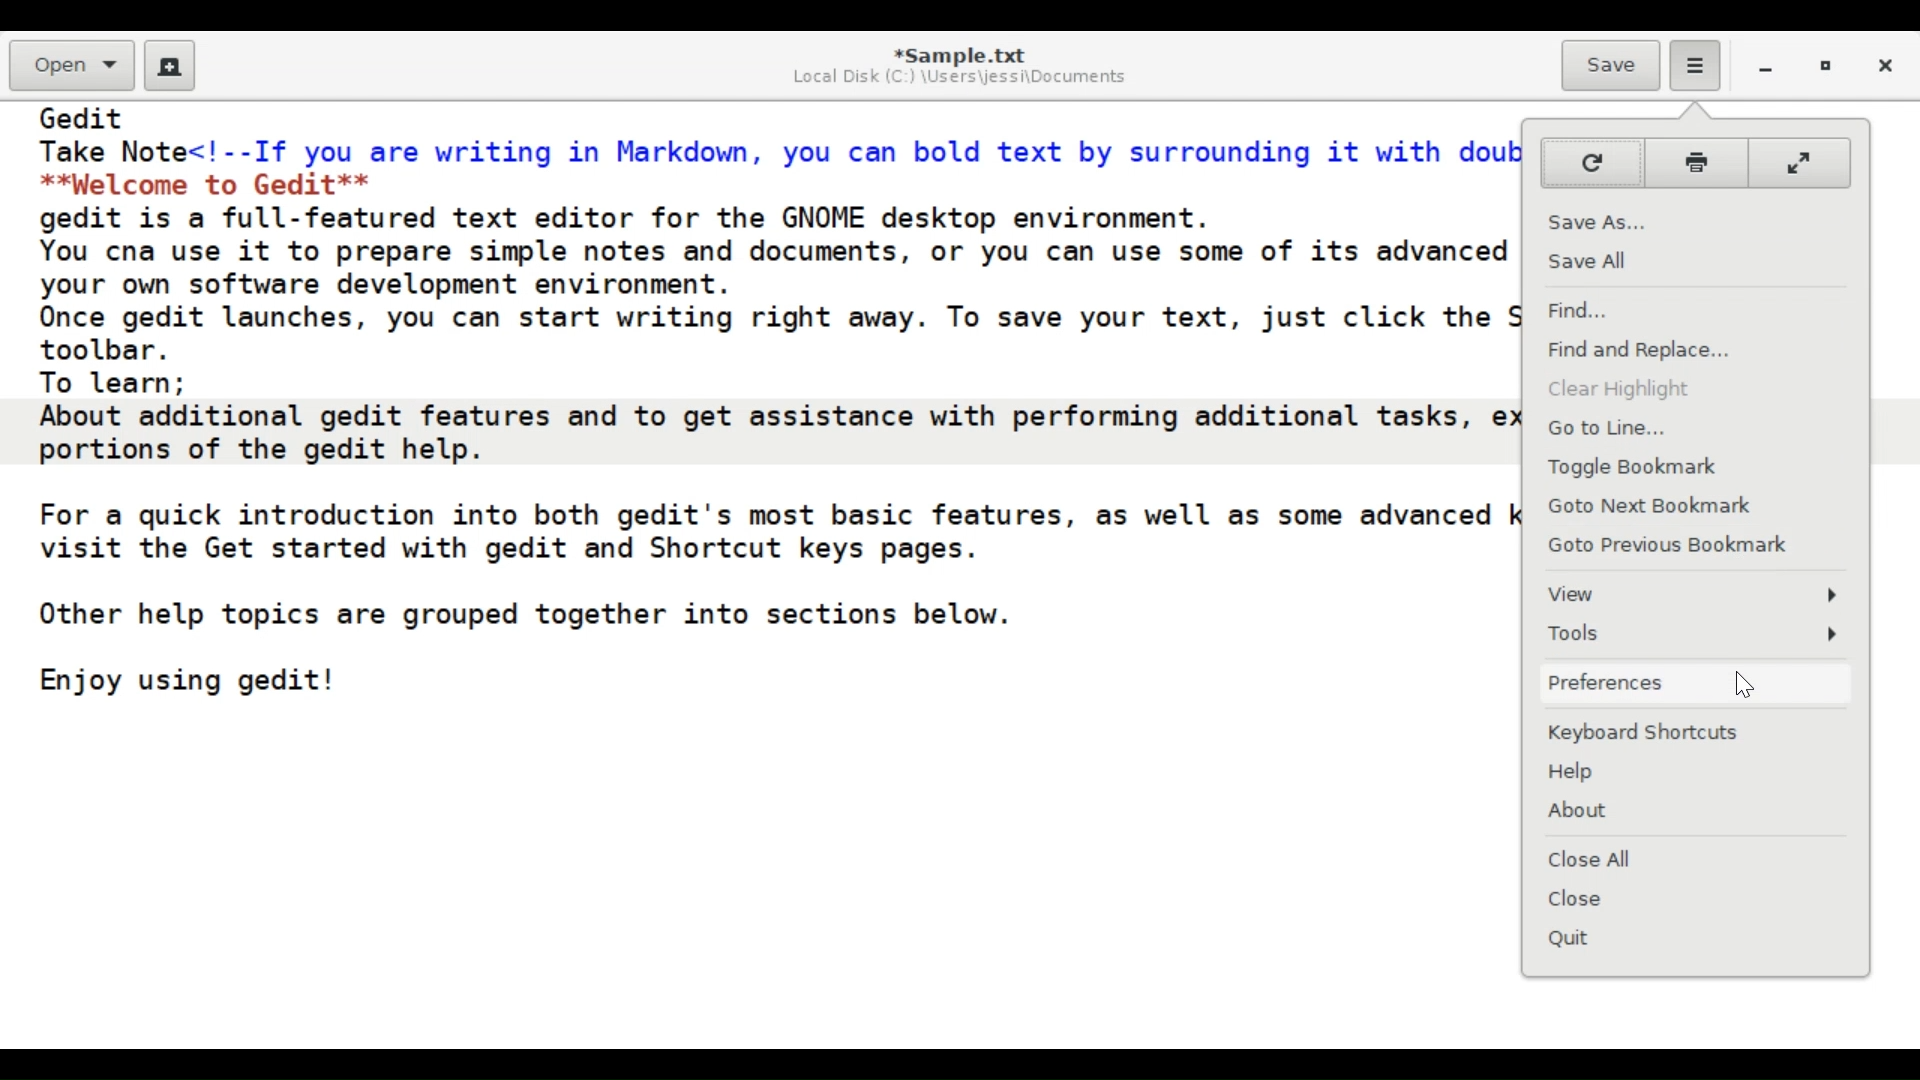 The height and width of the screenshot is (1080, 1920). I want to click on Goto Previous Bookmark, so click(1697, 544).